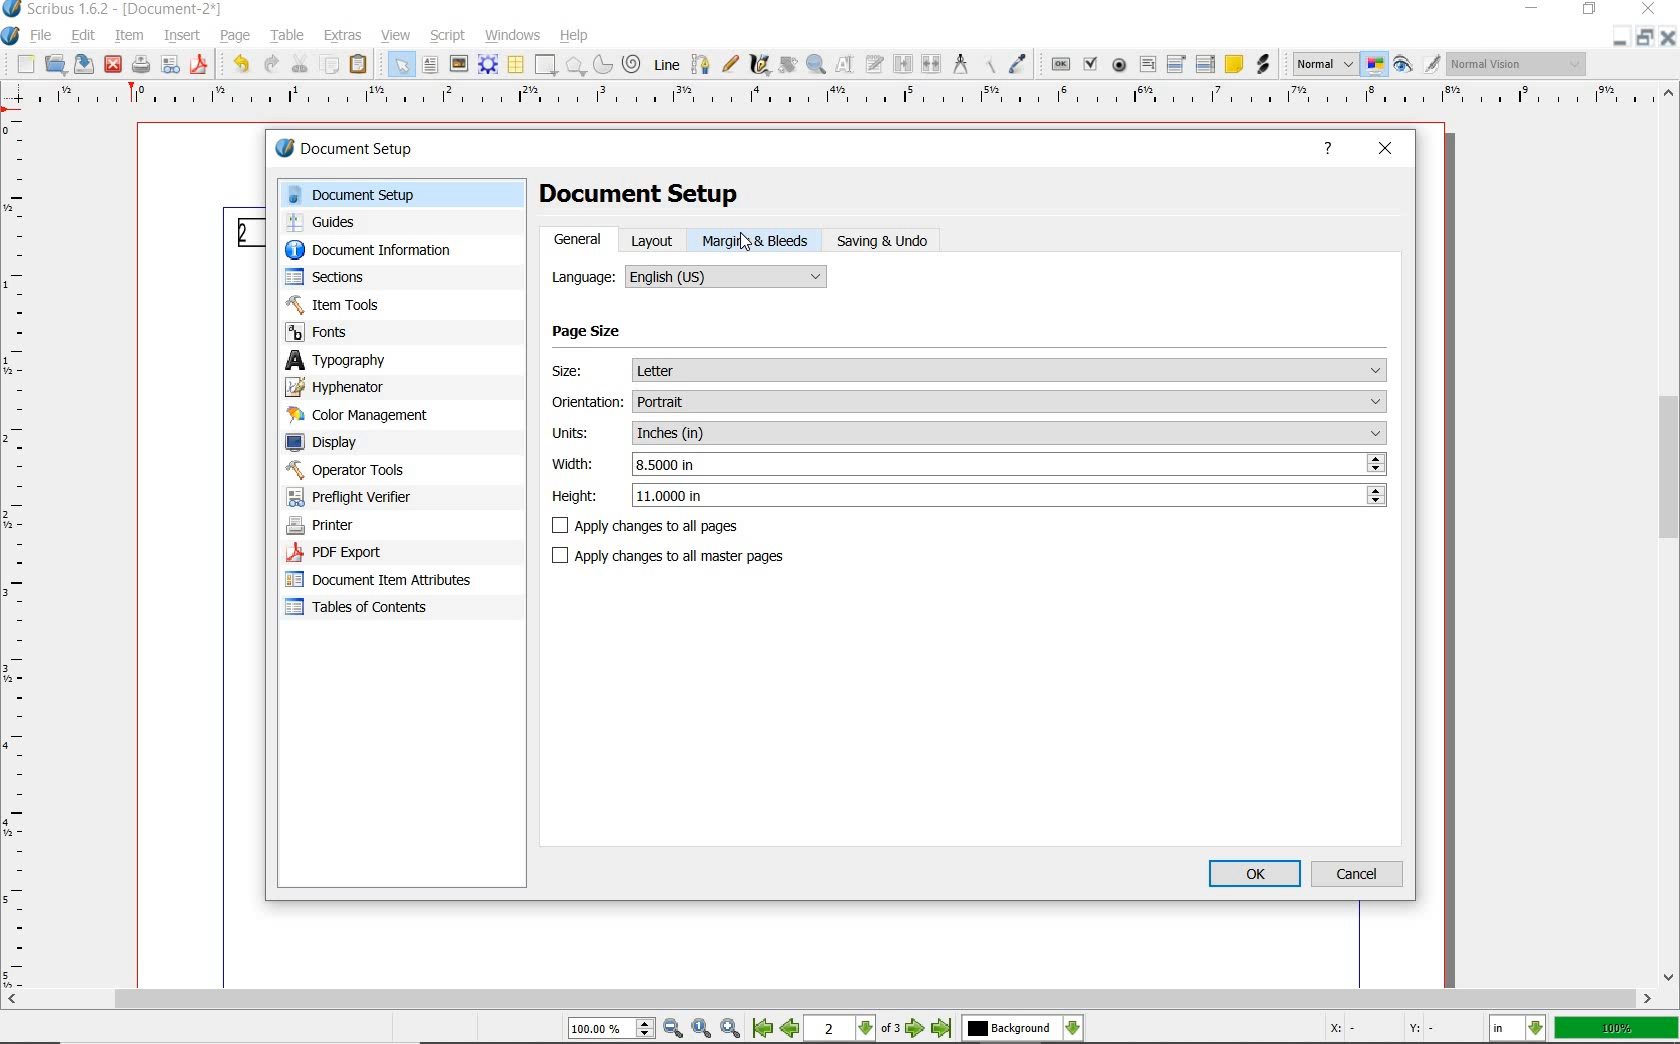 The height and width of the screenshot is (1044, 1680). What do you see at coordinates (761, 65) in the screenshot?
I see `calligraphic line` at bounding box center [761, 65].